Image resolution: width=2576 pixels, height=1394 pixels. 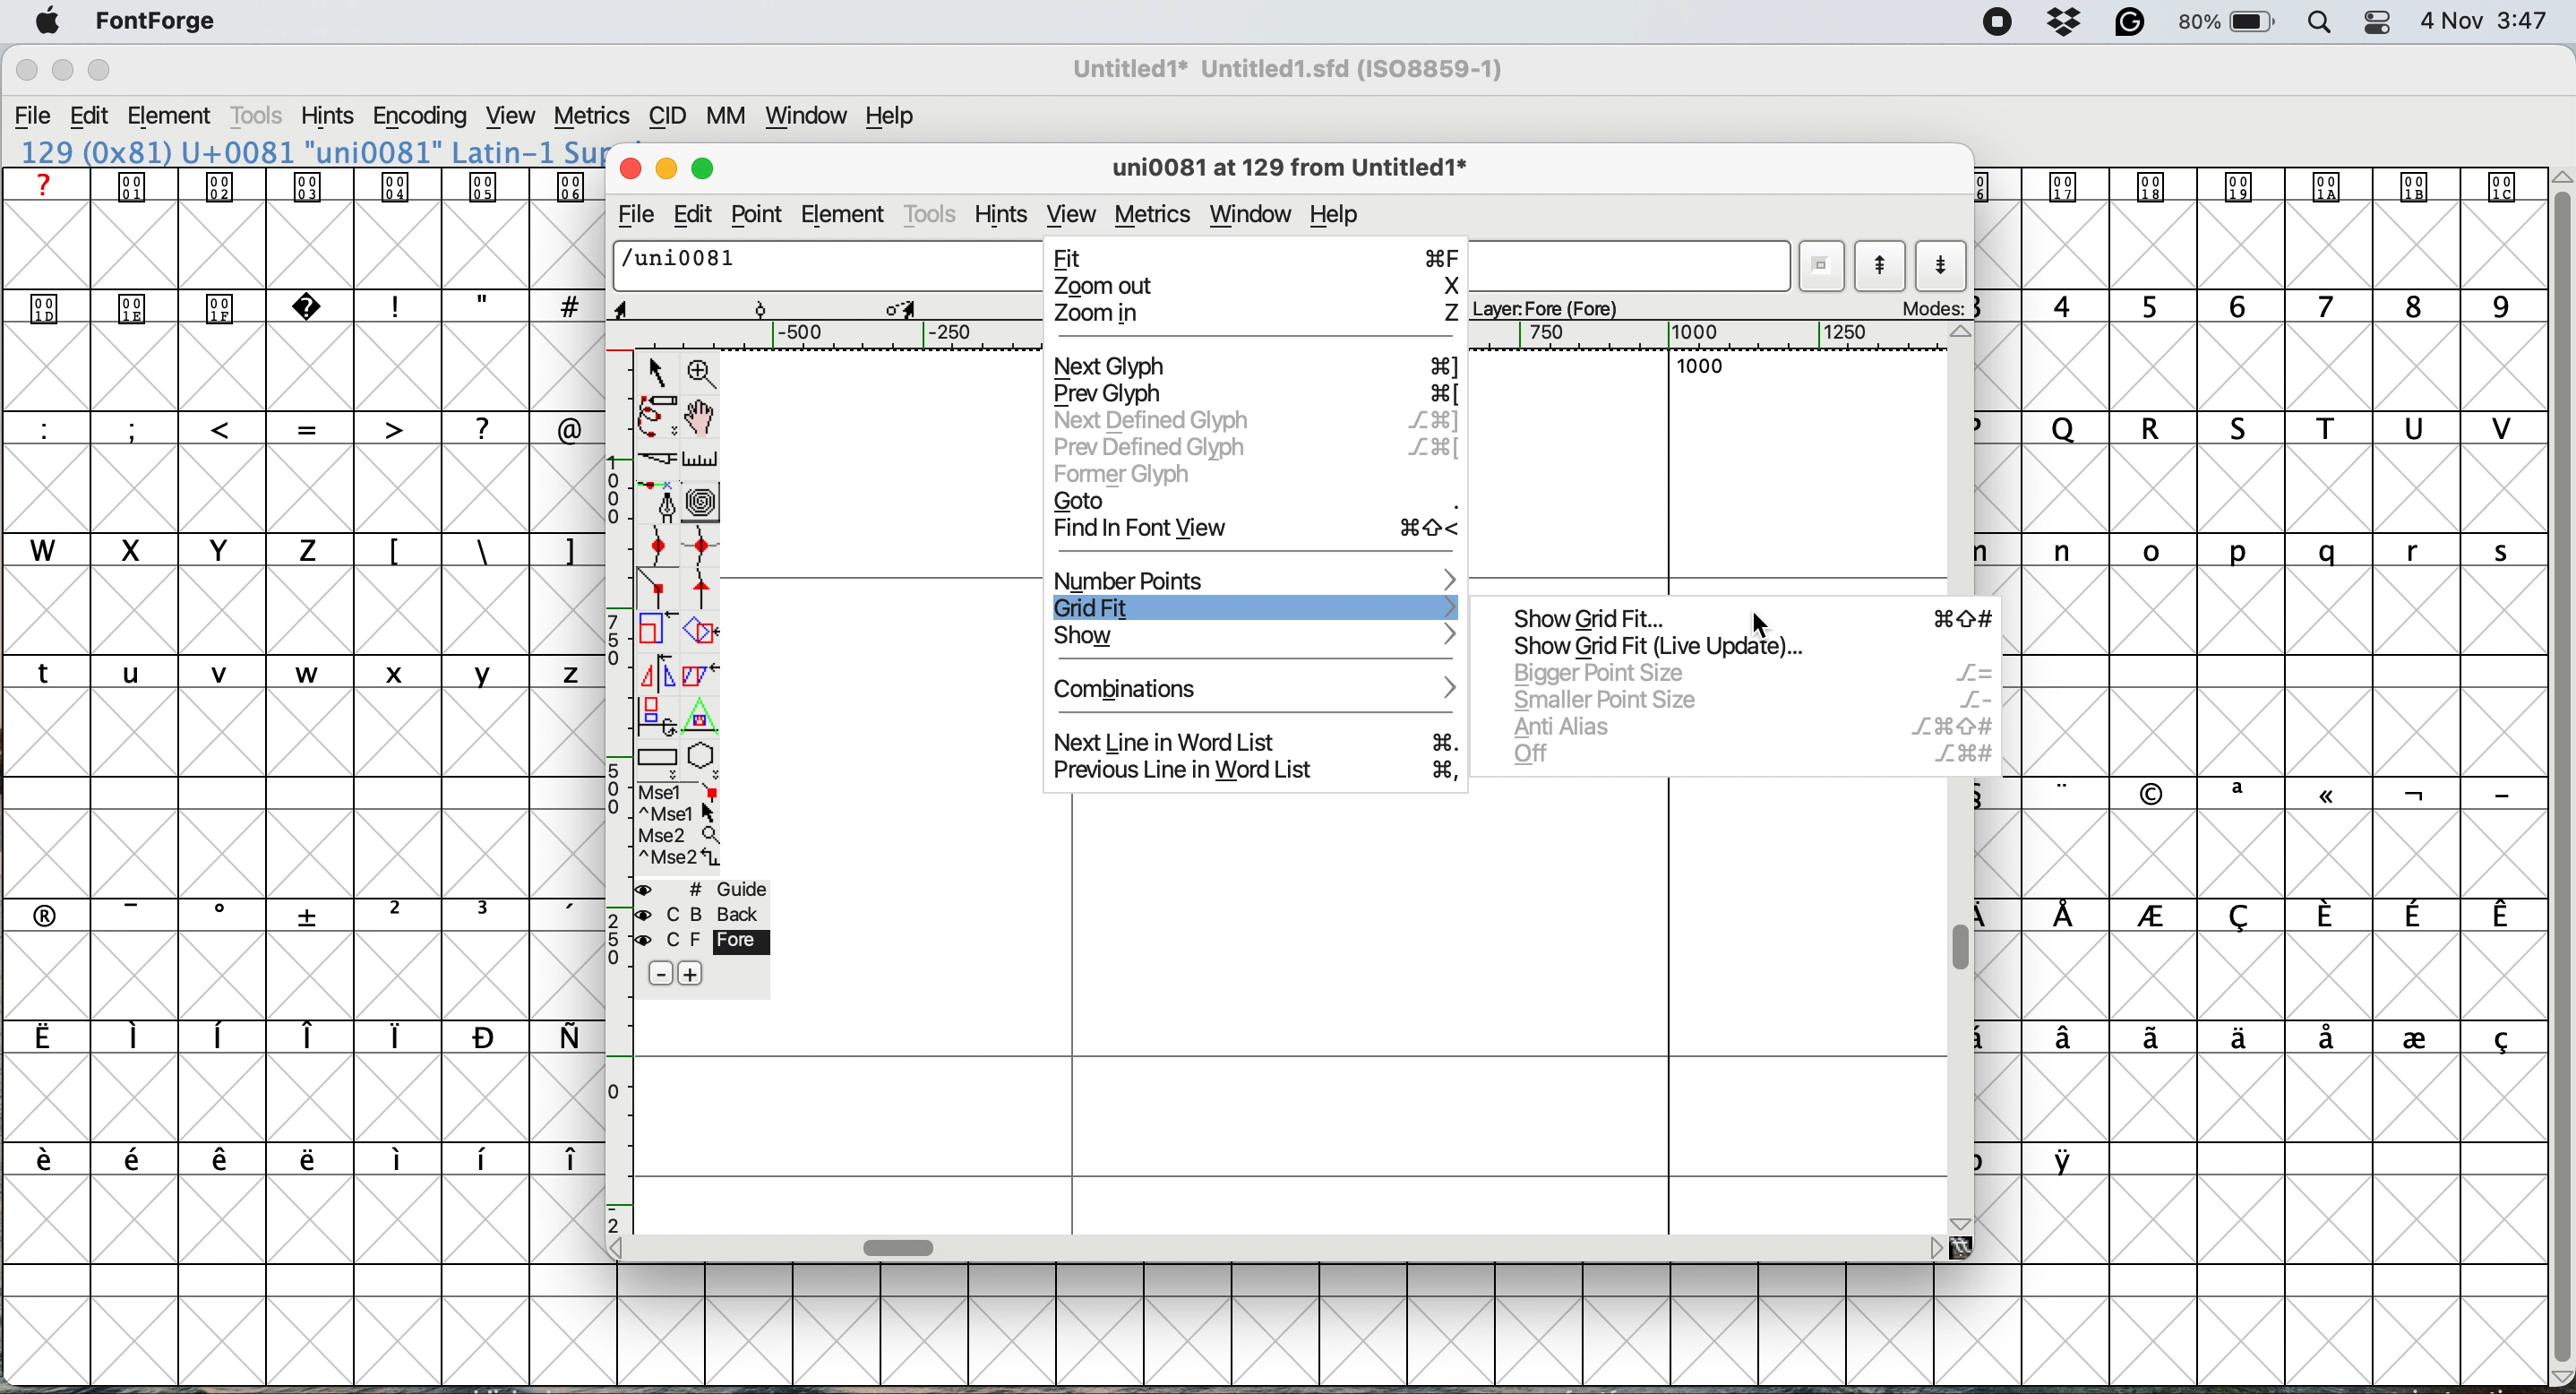 What do you see at coordinates (1684, 647) in the screenshot?
I see `show grid fit` at bounding box center [1684, 647].